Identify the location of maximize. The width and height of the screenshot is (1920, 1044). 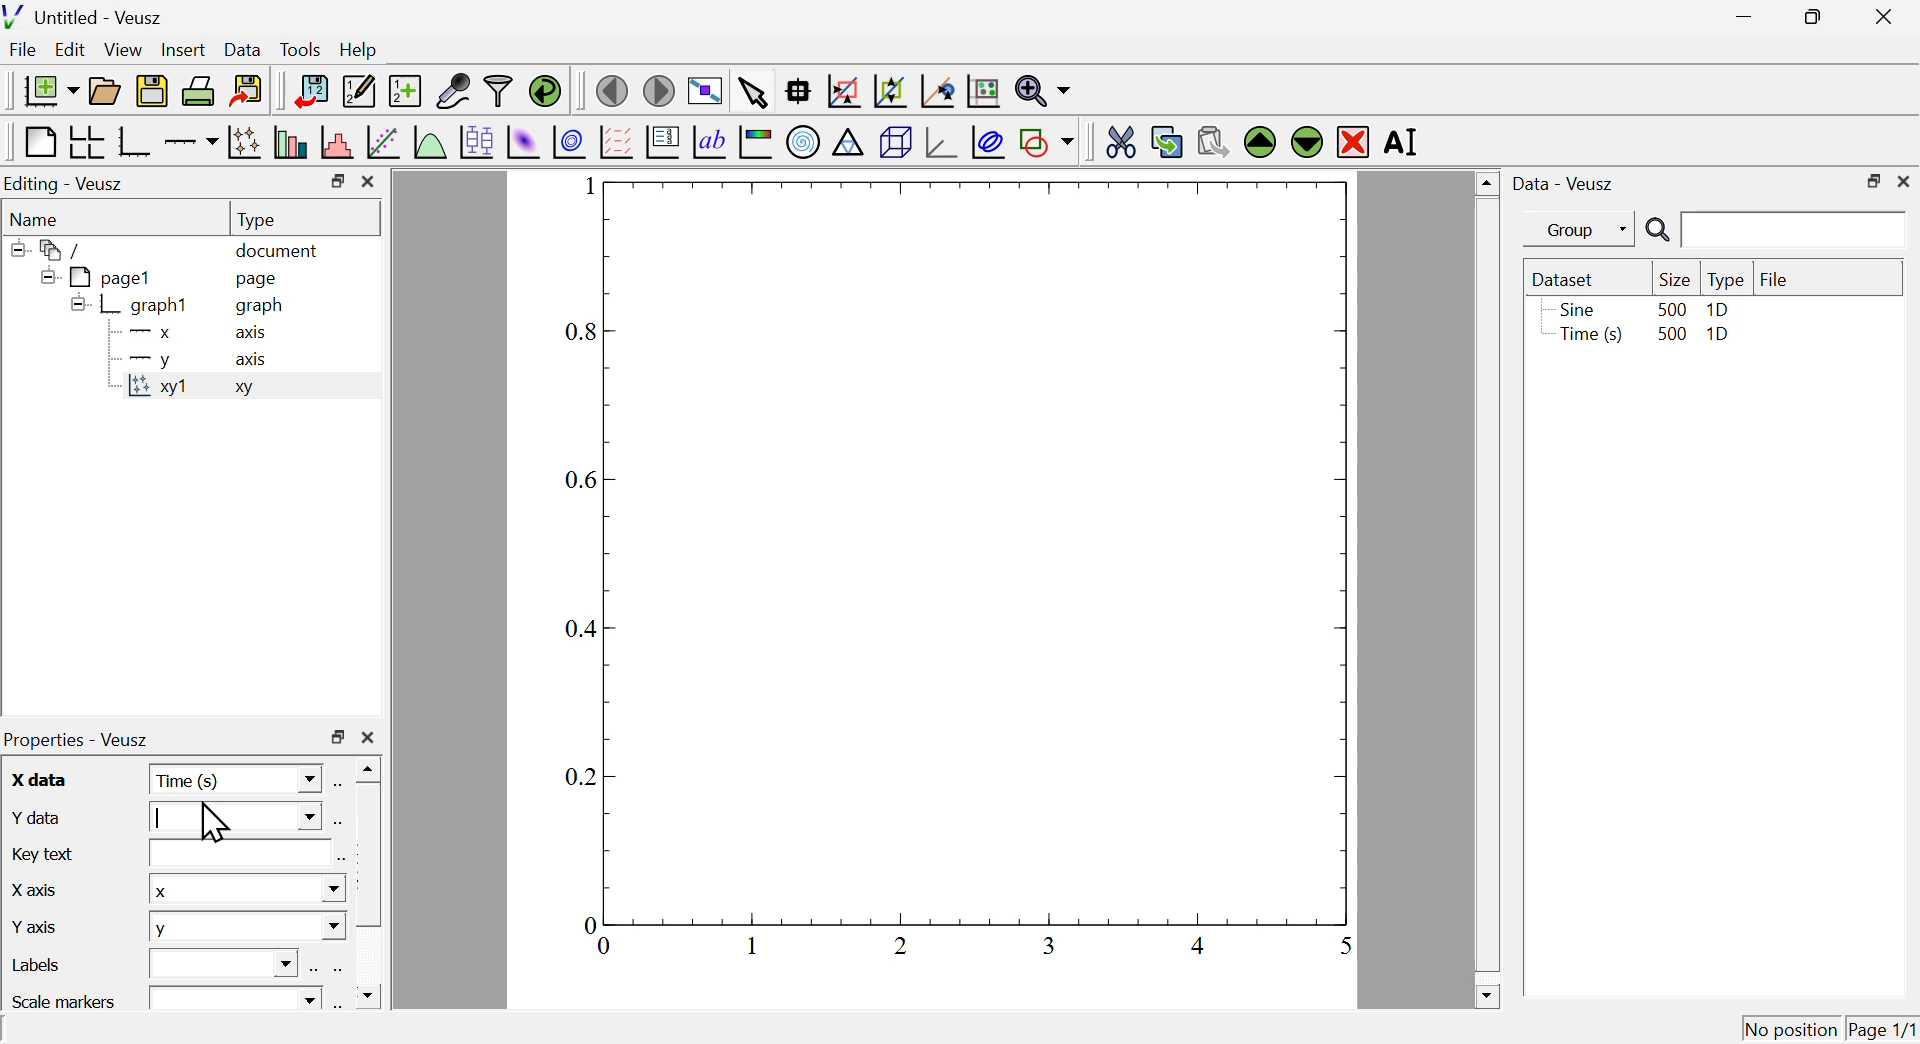
(334, 181).